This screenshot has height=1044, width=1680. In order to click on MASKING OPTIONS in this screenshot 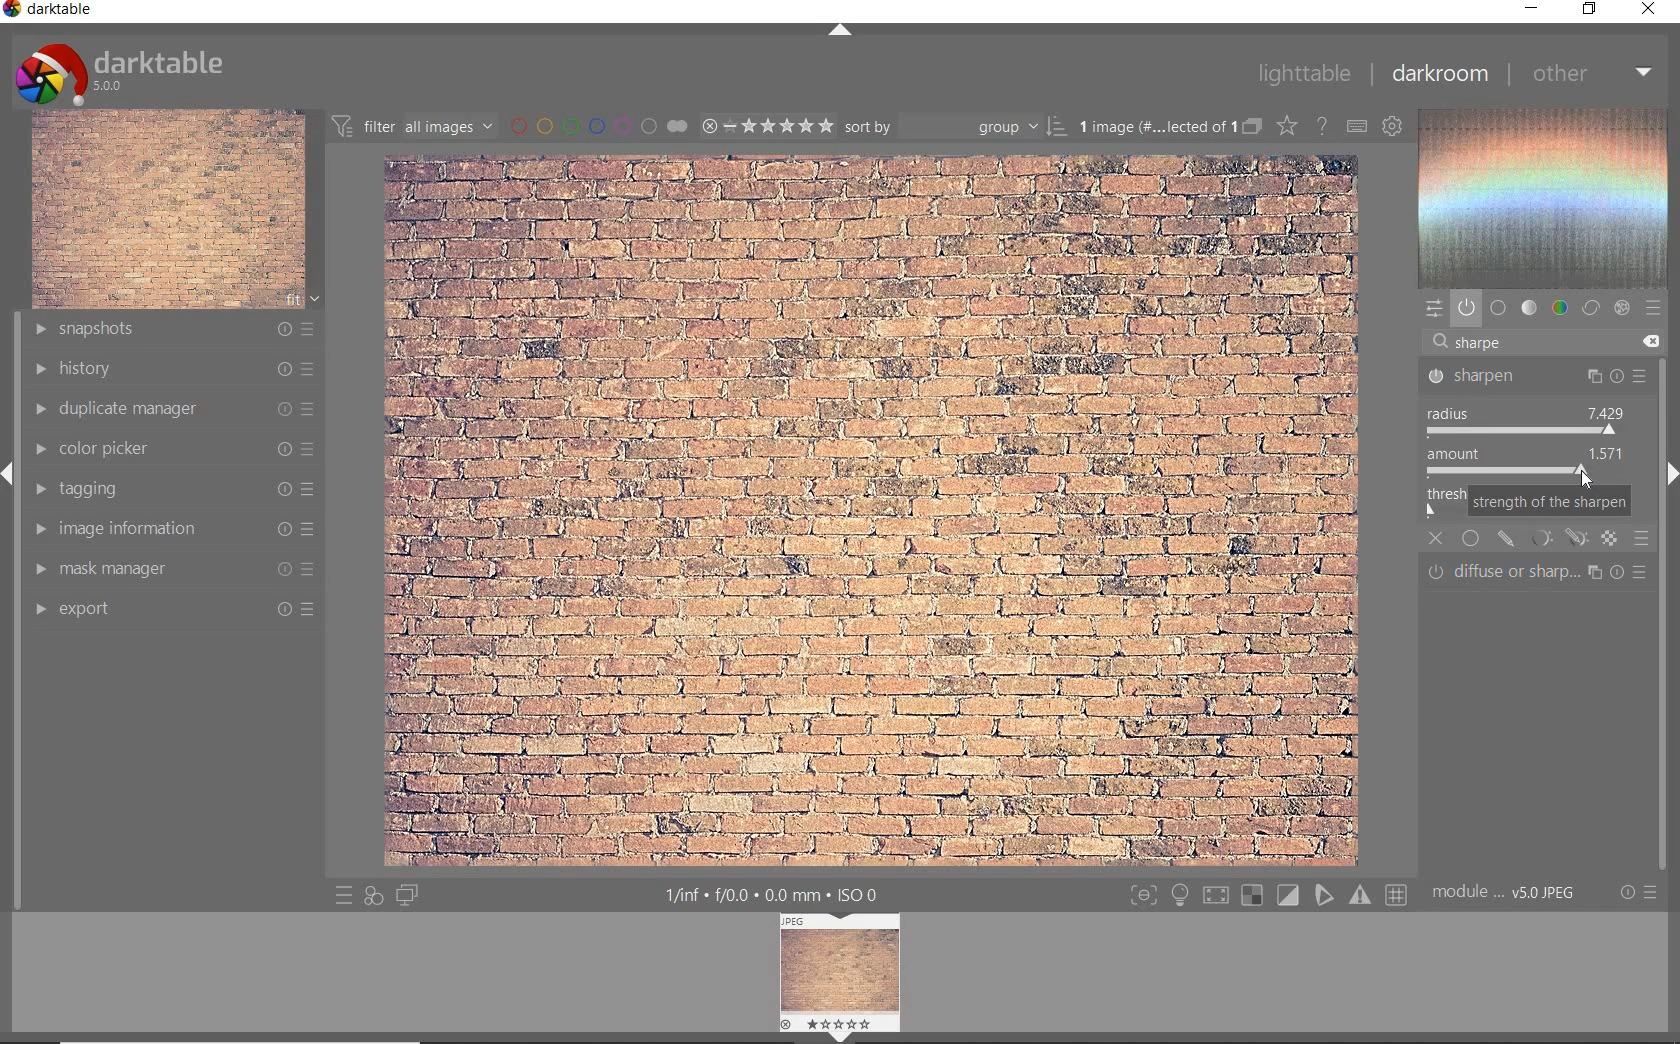, I will do `click(1555, 539)`.